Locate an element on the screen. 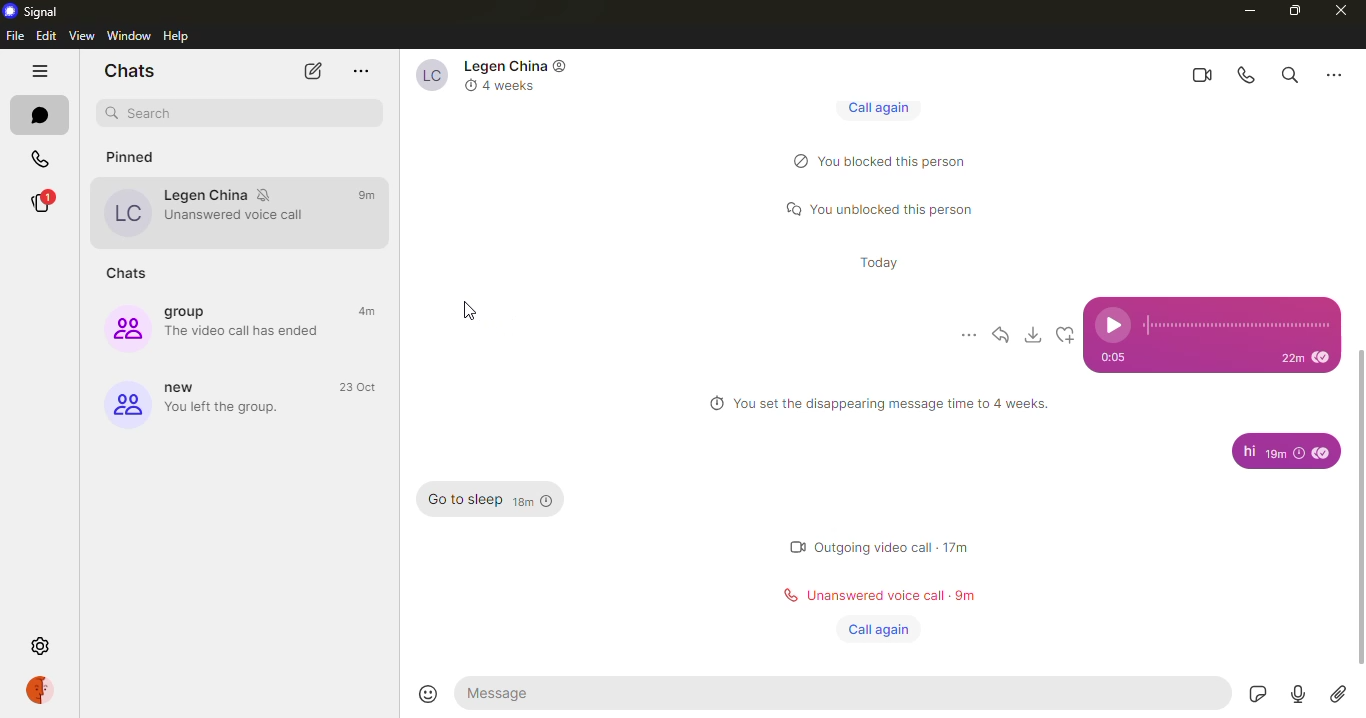  message is located at coordinates (1243, 452).